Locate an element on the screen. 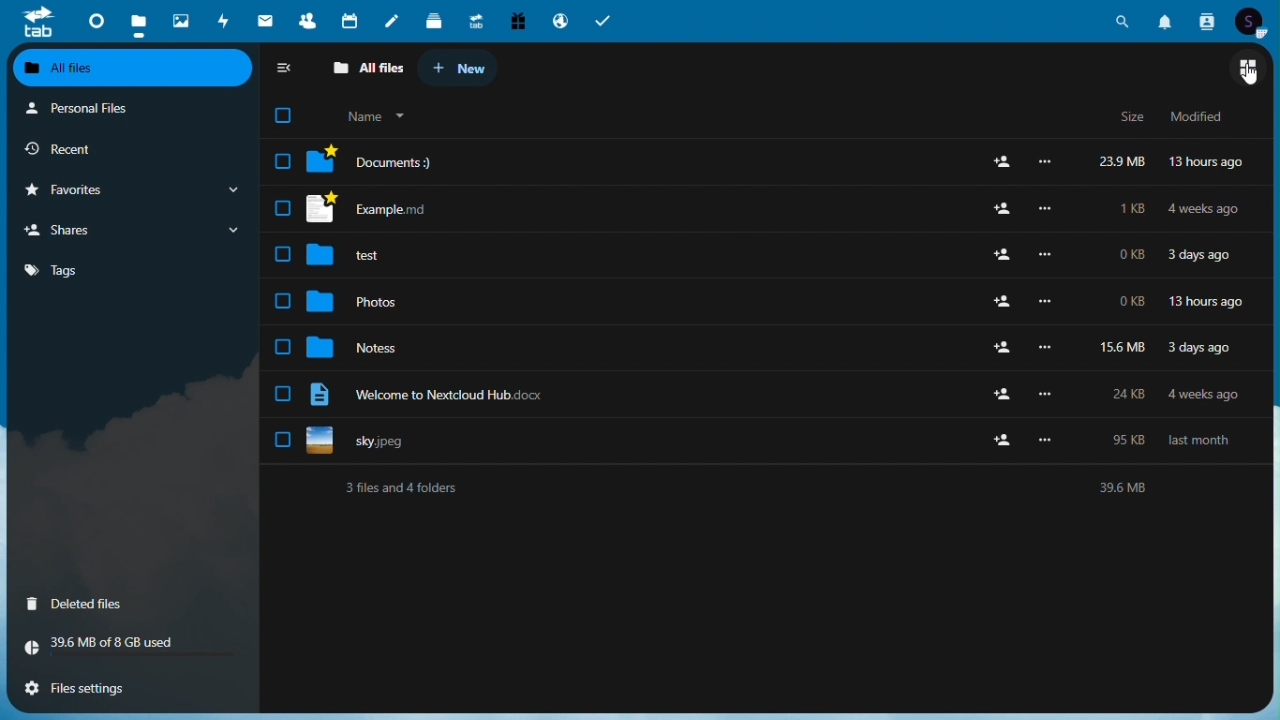 This screenshot has width=1280, height=720. favourites is located at coordinates (130, 190).